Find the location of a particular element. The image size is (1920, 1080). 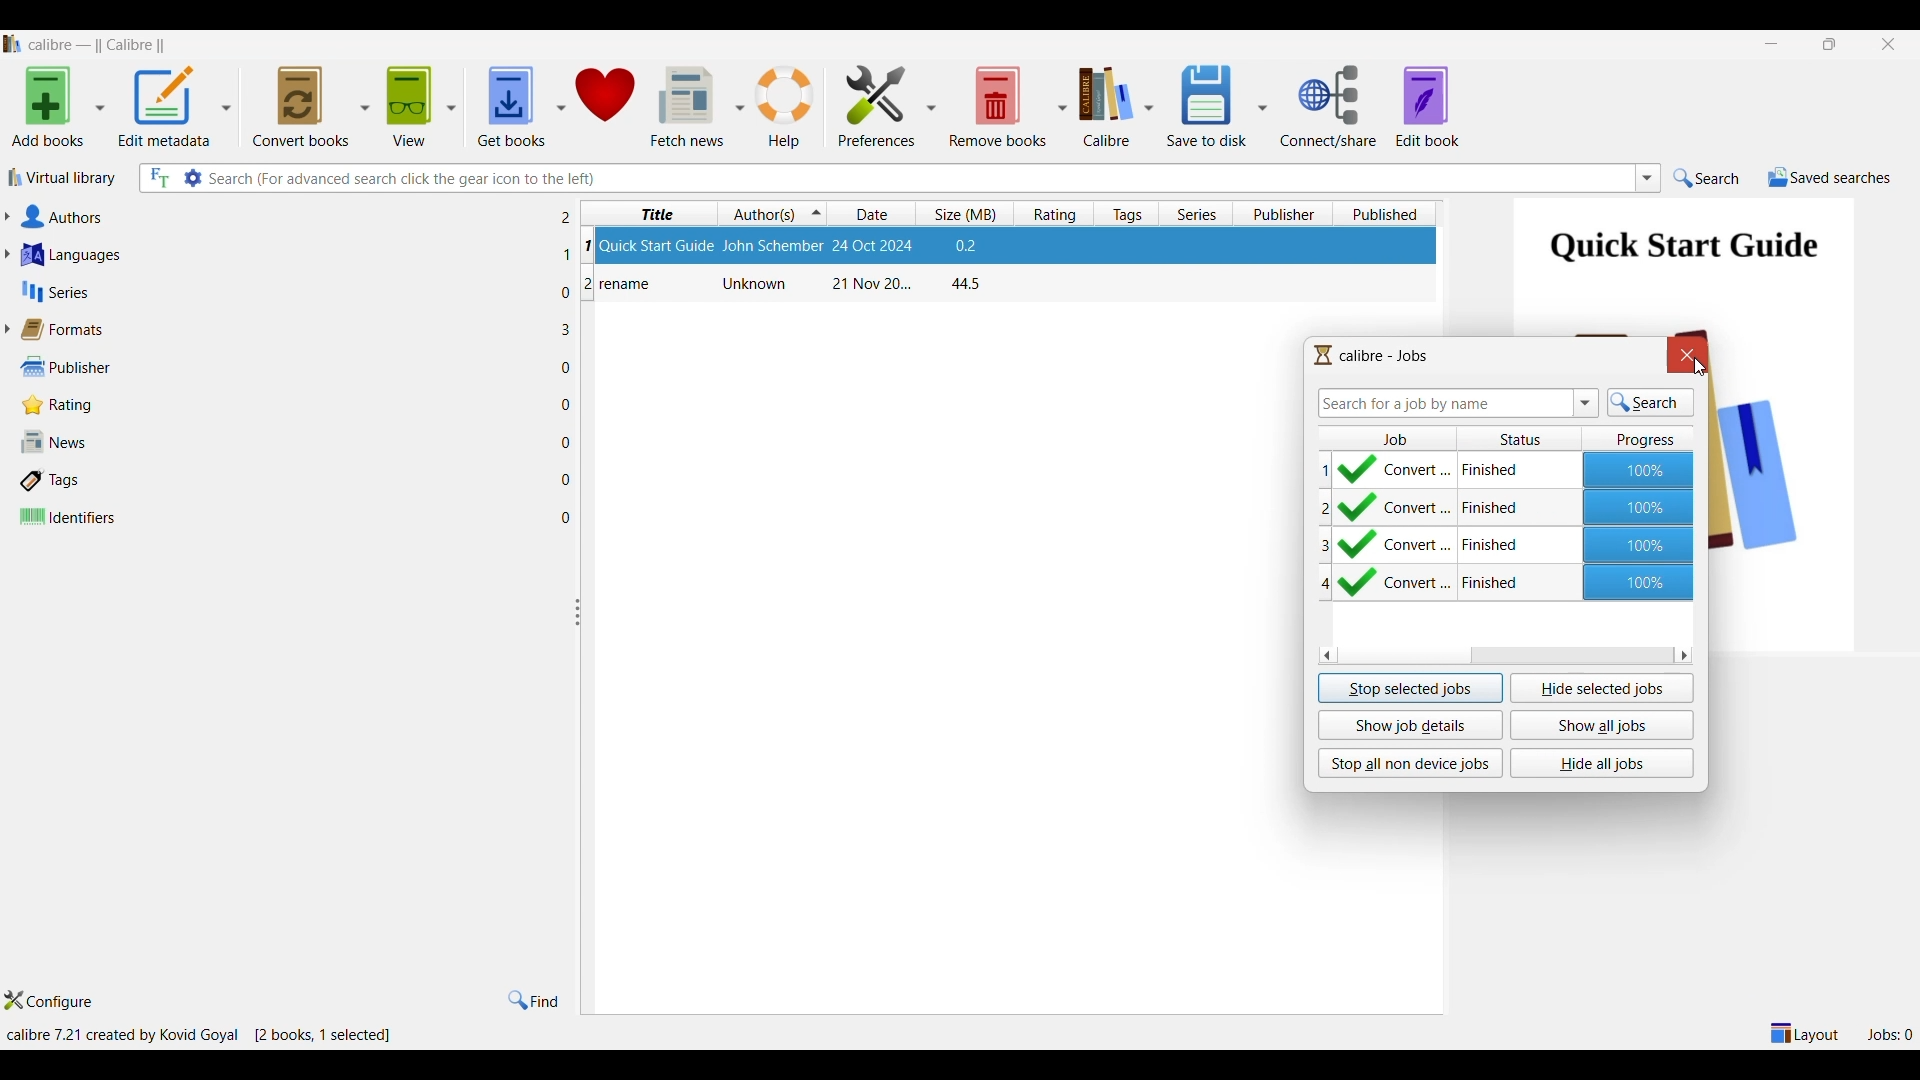

Publisher is located at coordinates (284, 368).